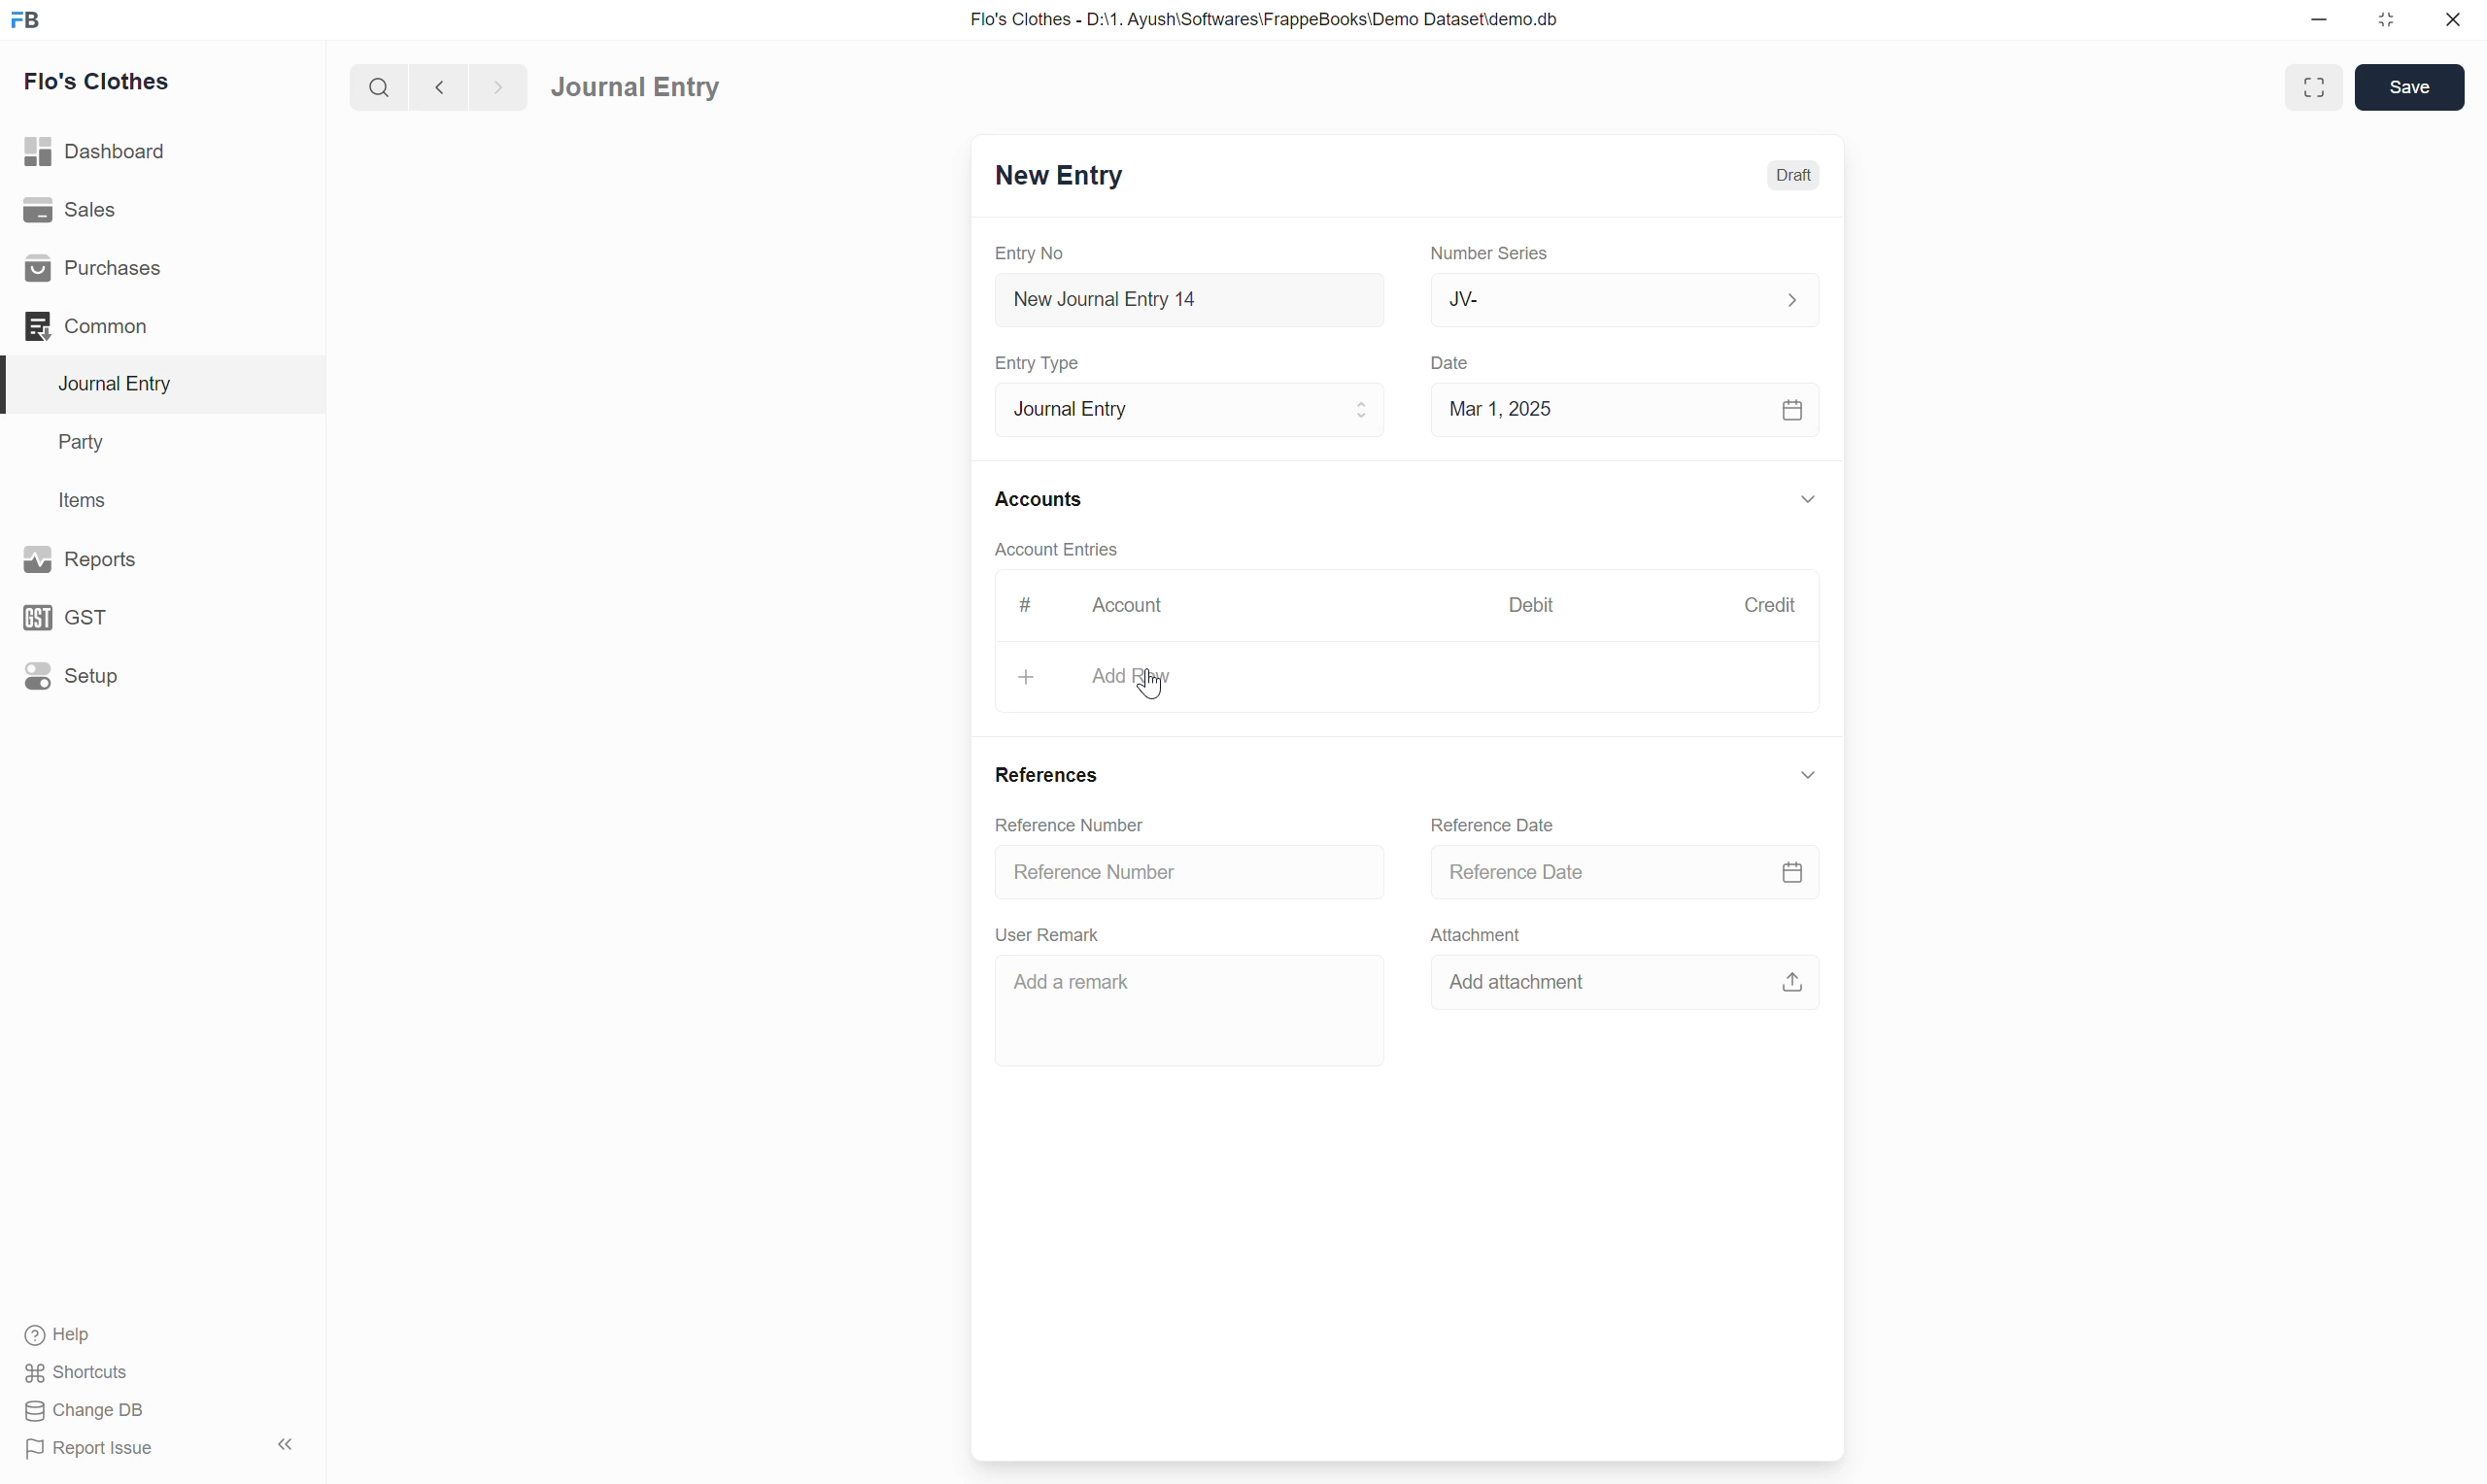 This screenshot has width=2487, height=1484. I want to click on Credit, so click(1769, 604).